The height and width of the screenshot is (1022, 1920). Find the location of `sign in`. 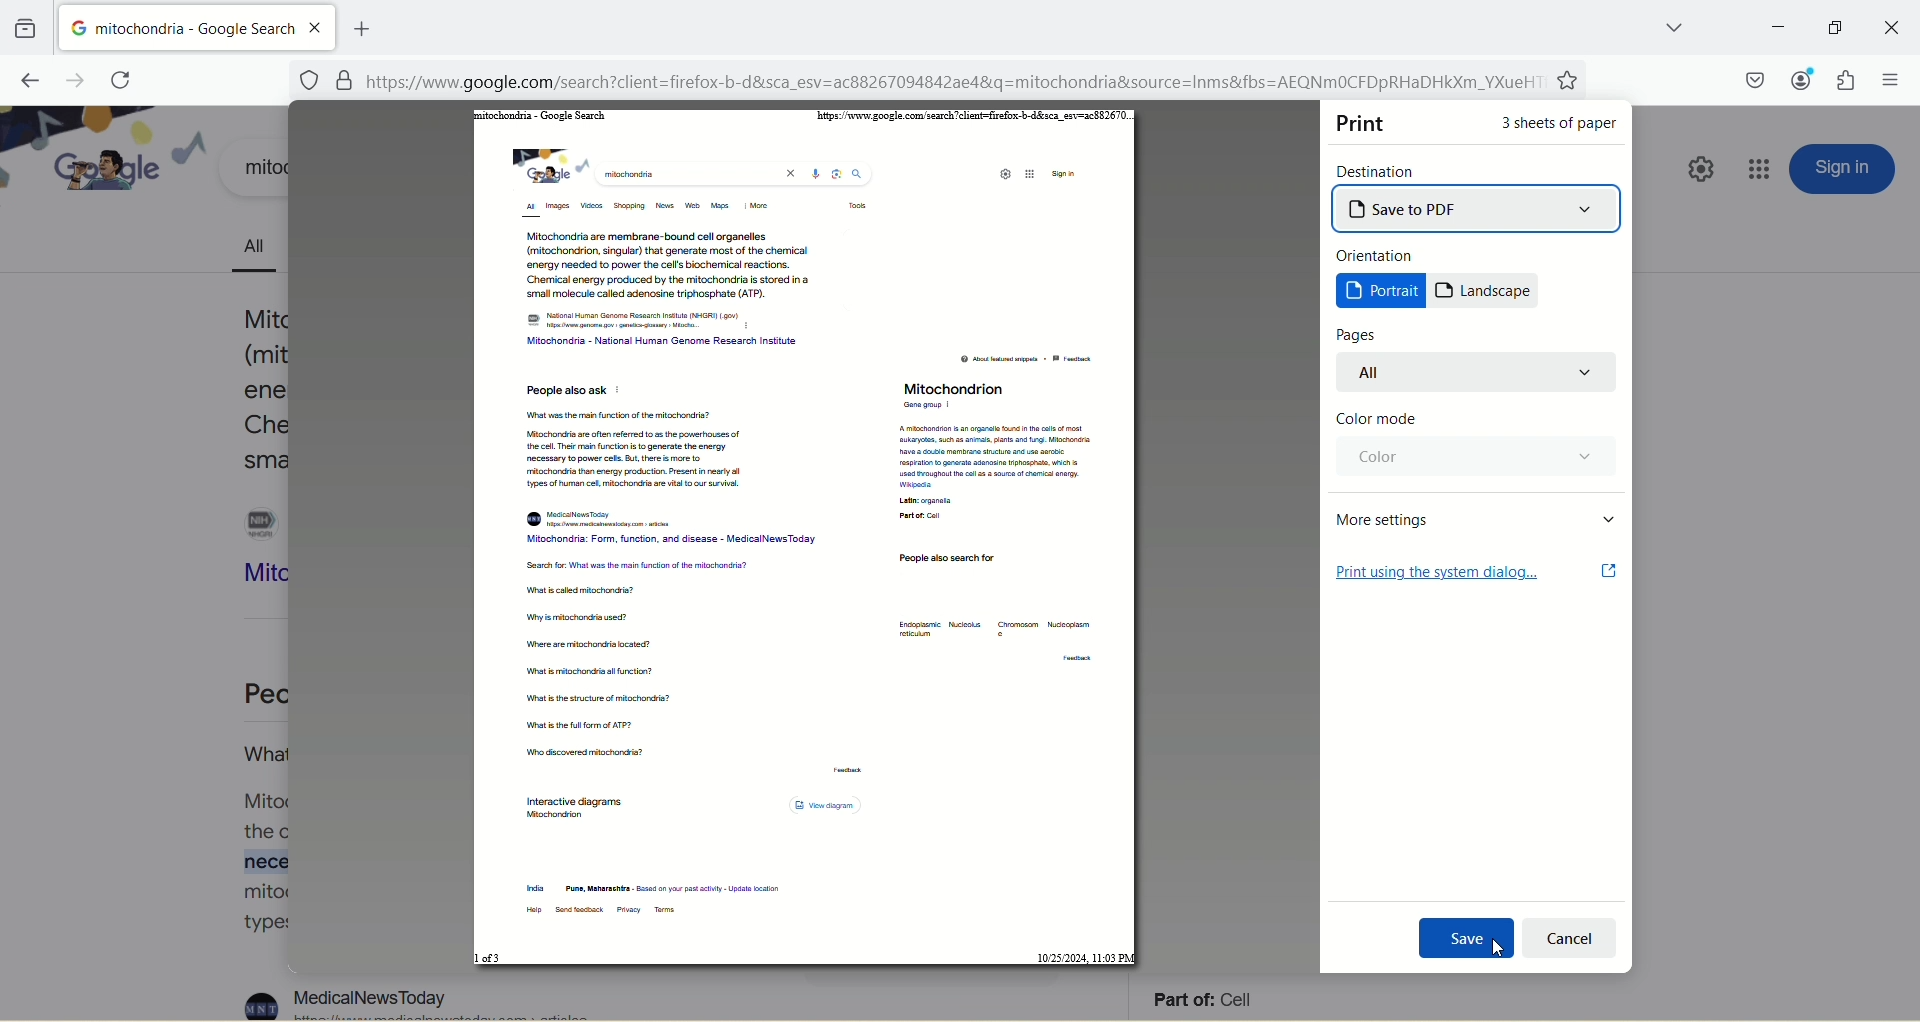

sign in is located at coordinates (1844, 169).